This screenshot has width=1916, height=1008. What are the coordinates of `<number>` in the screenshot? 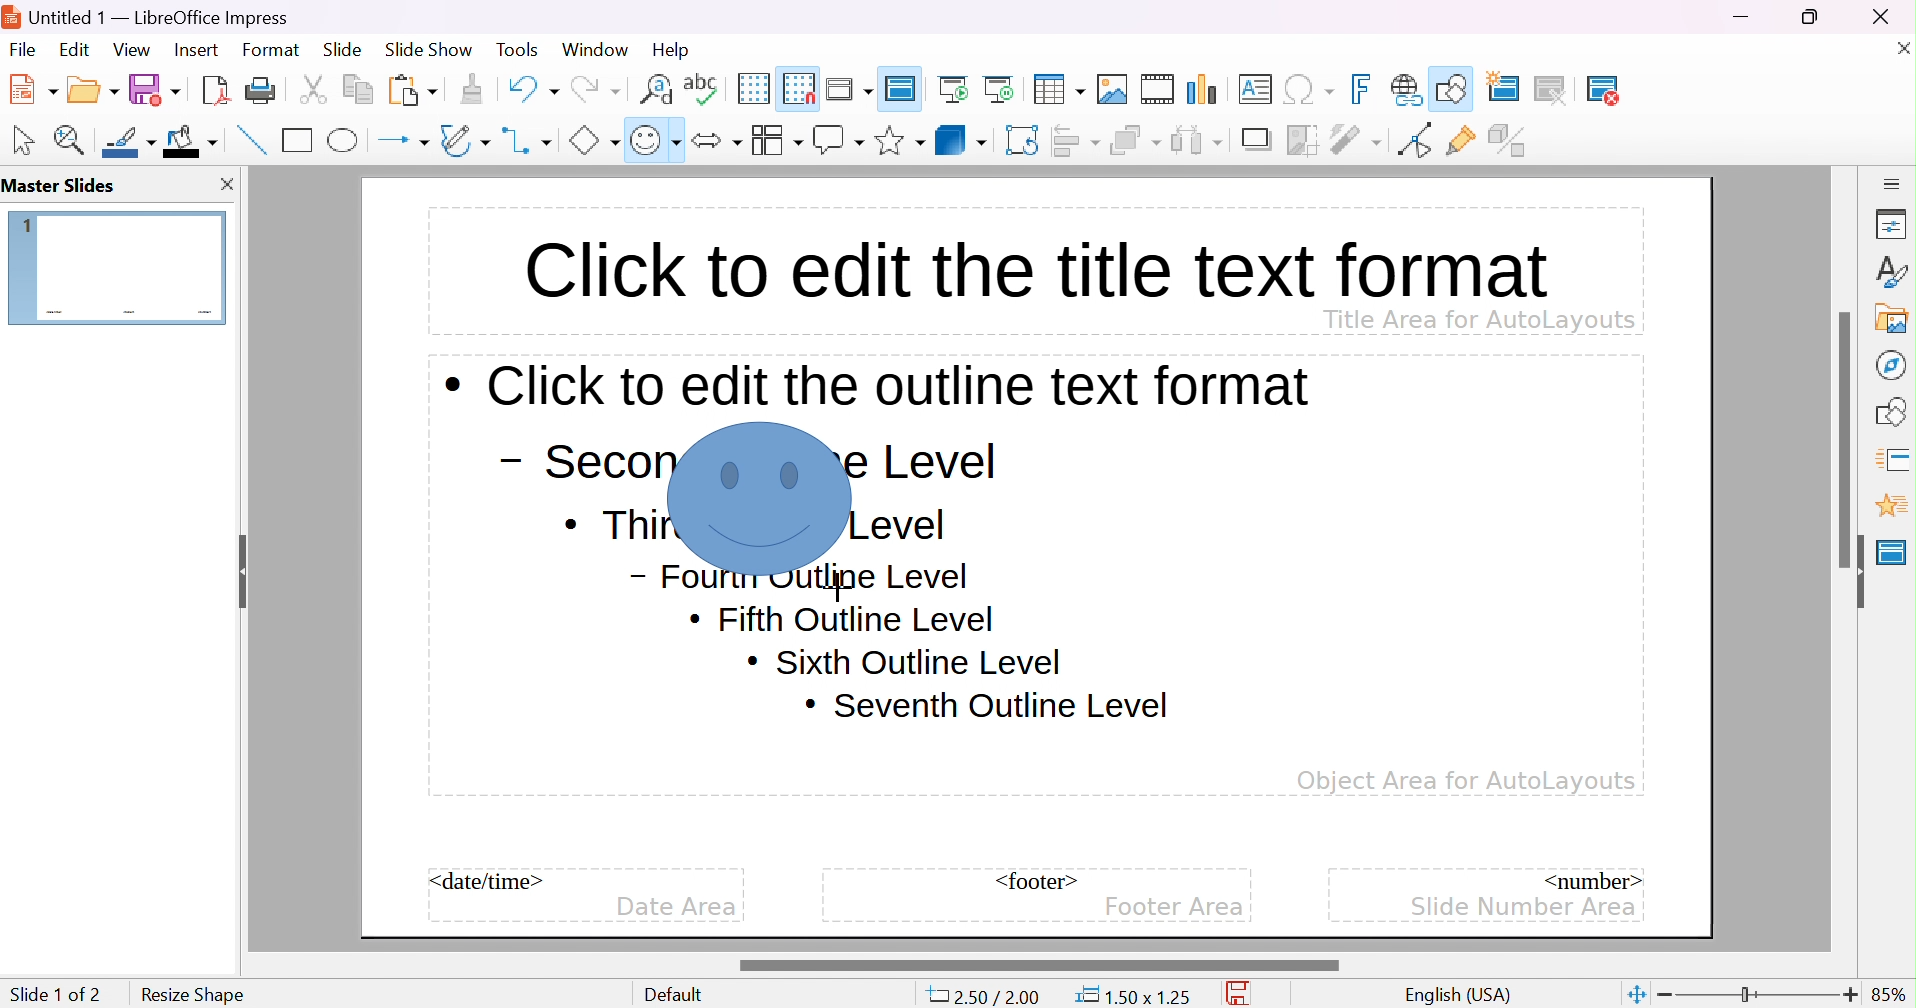 It's located at (1590, 879).